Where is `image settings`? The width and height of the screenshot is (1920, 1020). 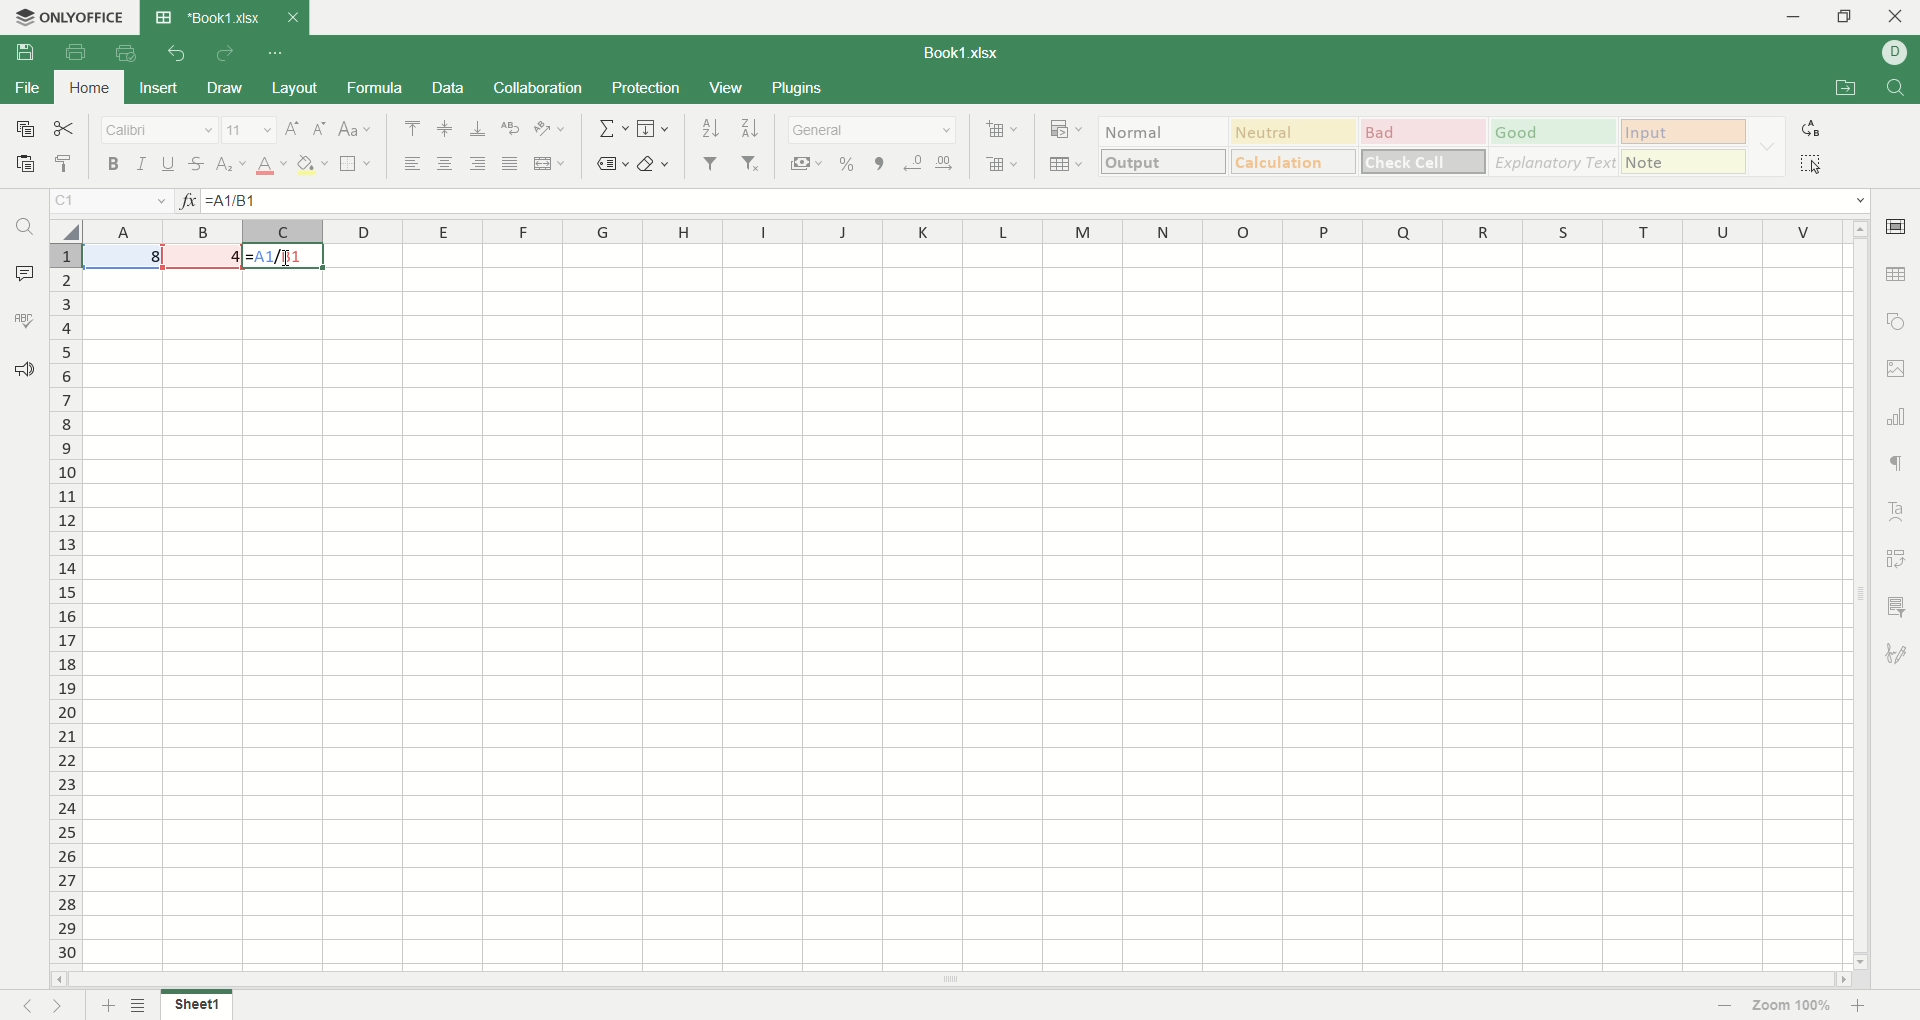
image settings is located at coordinates (1898, 366).